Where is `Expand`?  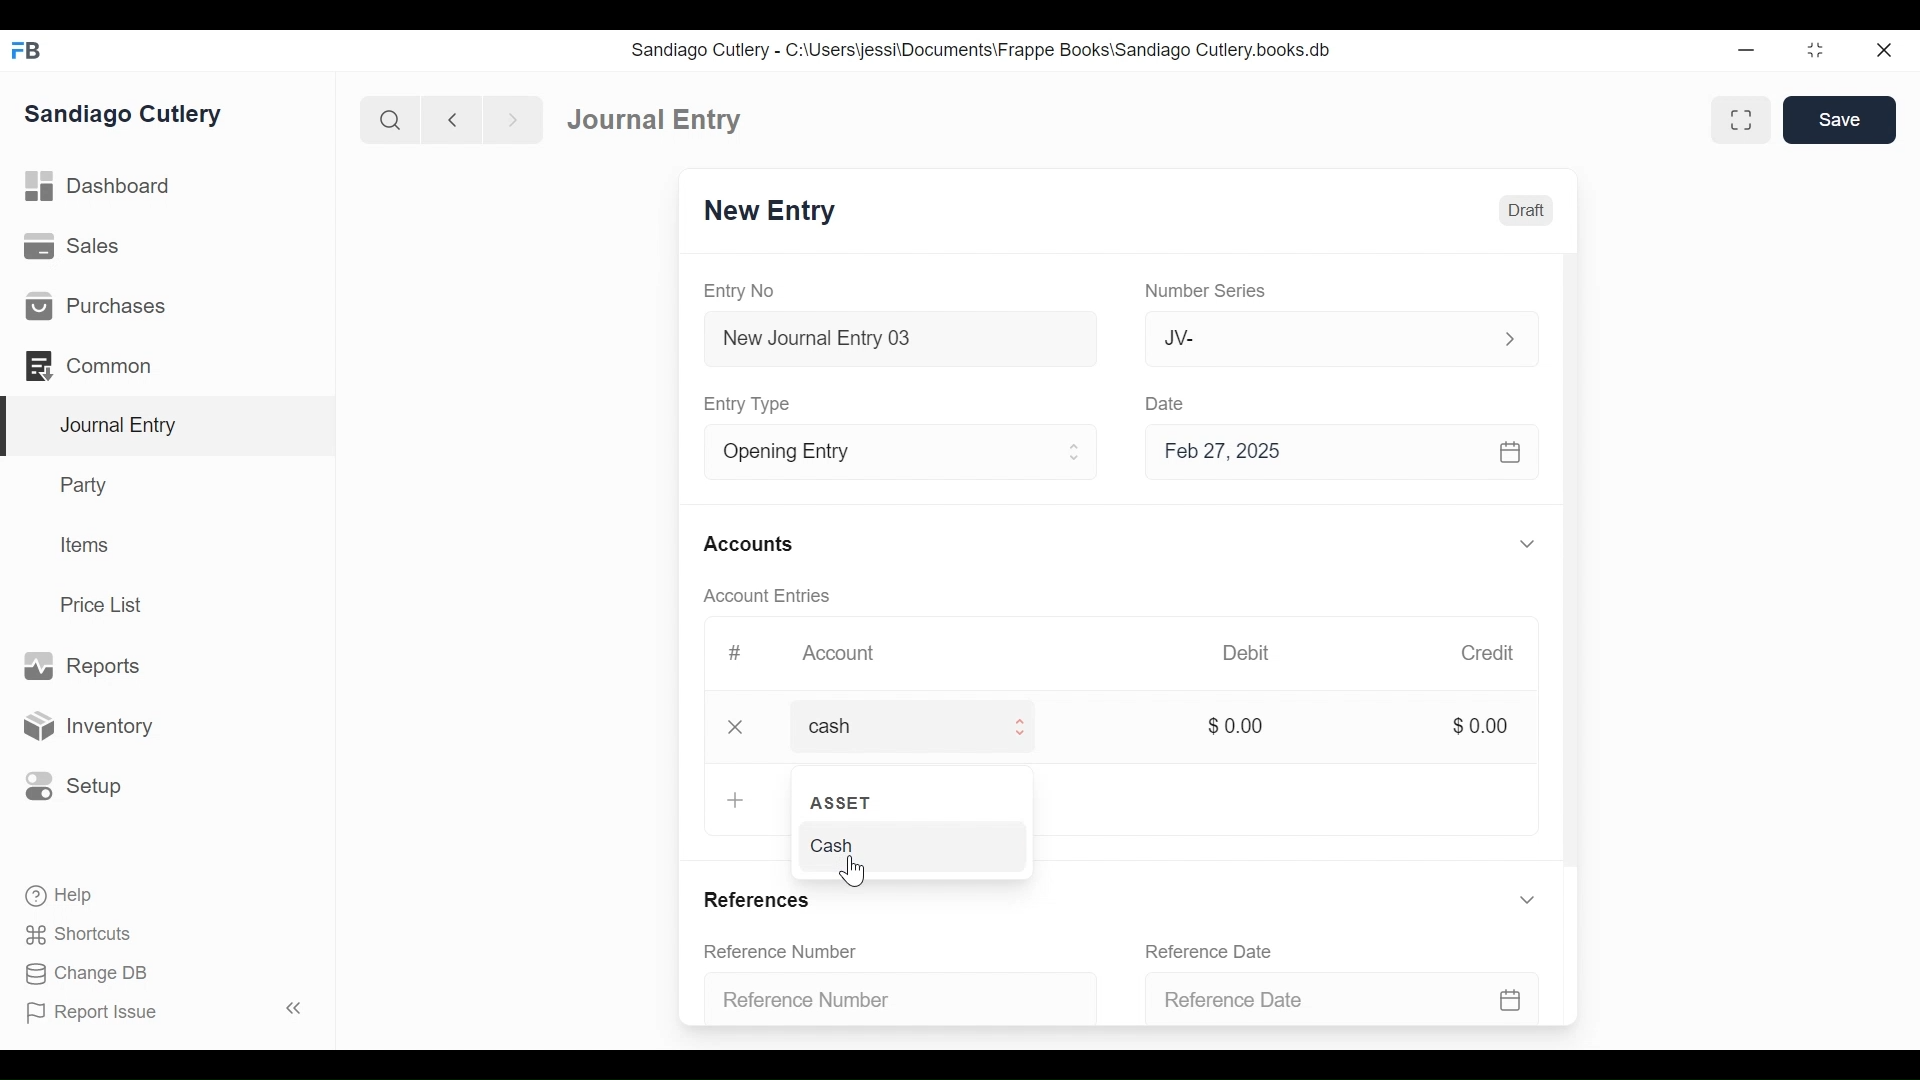
Expand is located at coordinates (1507, 338).